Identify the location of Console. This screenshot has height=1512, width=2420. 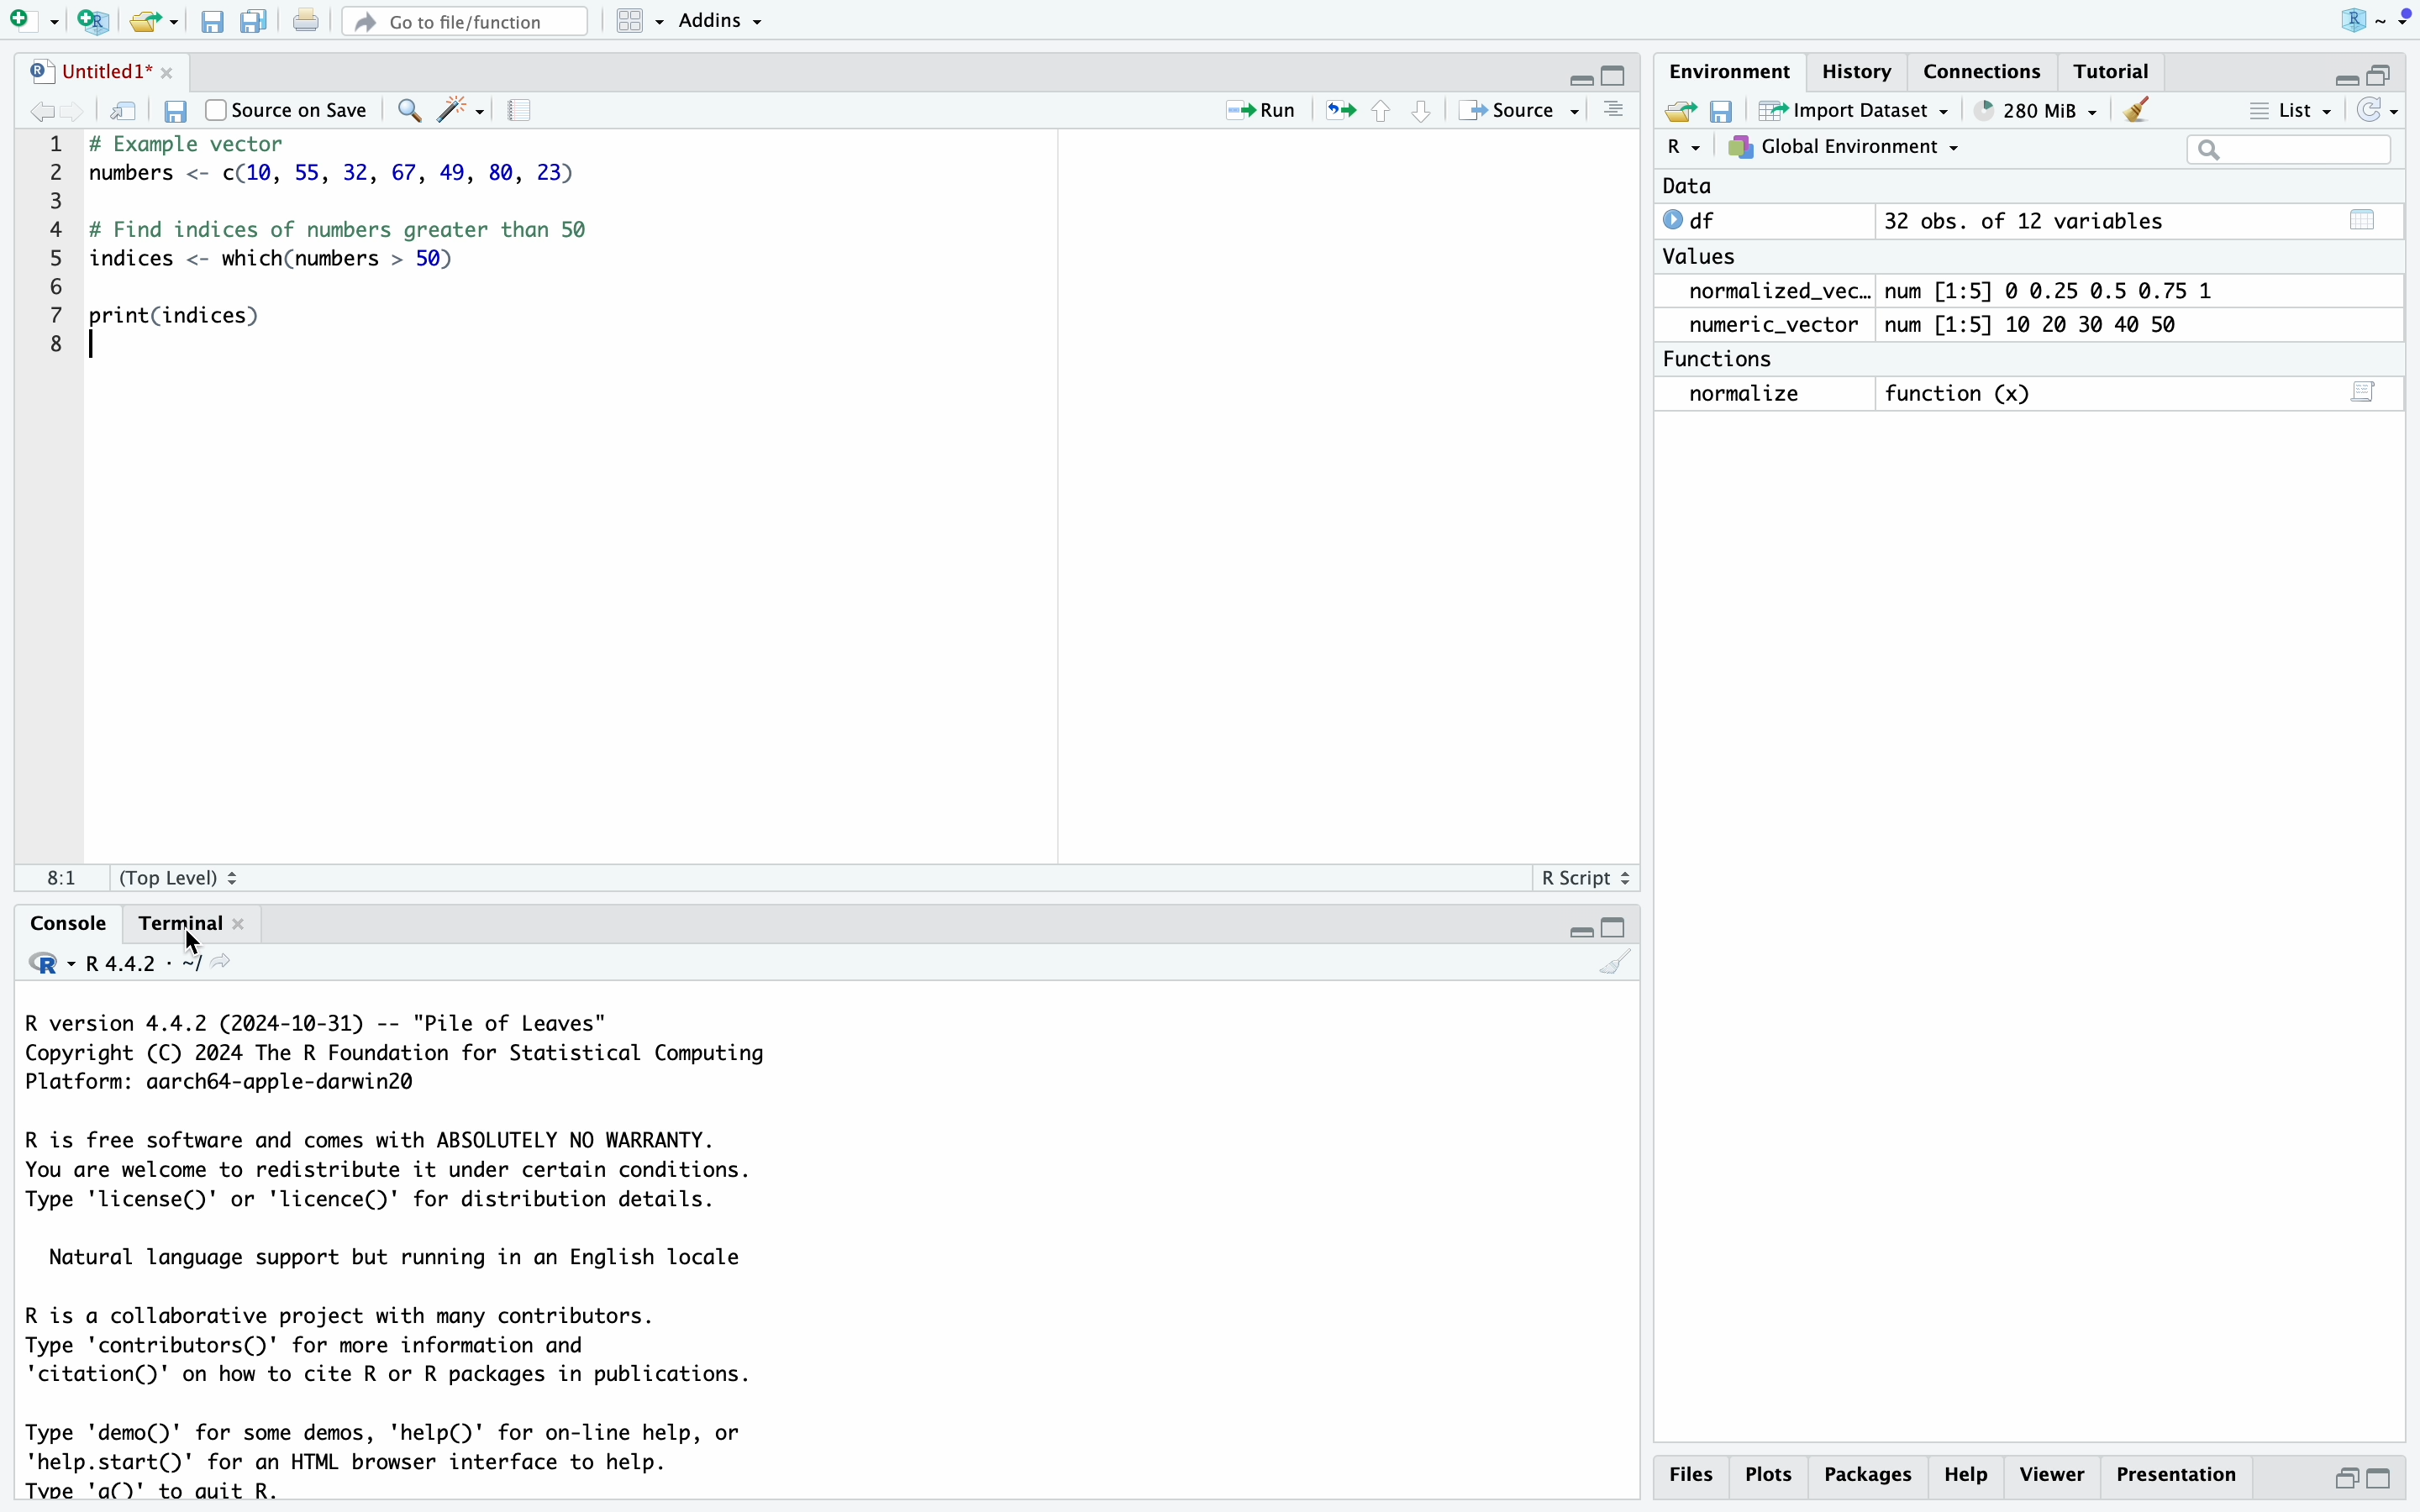
(55, 921).